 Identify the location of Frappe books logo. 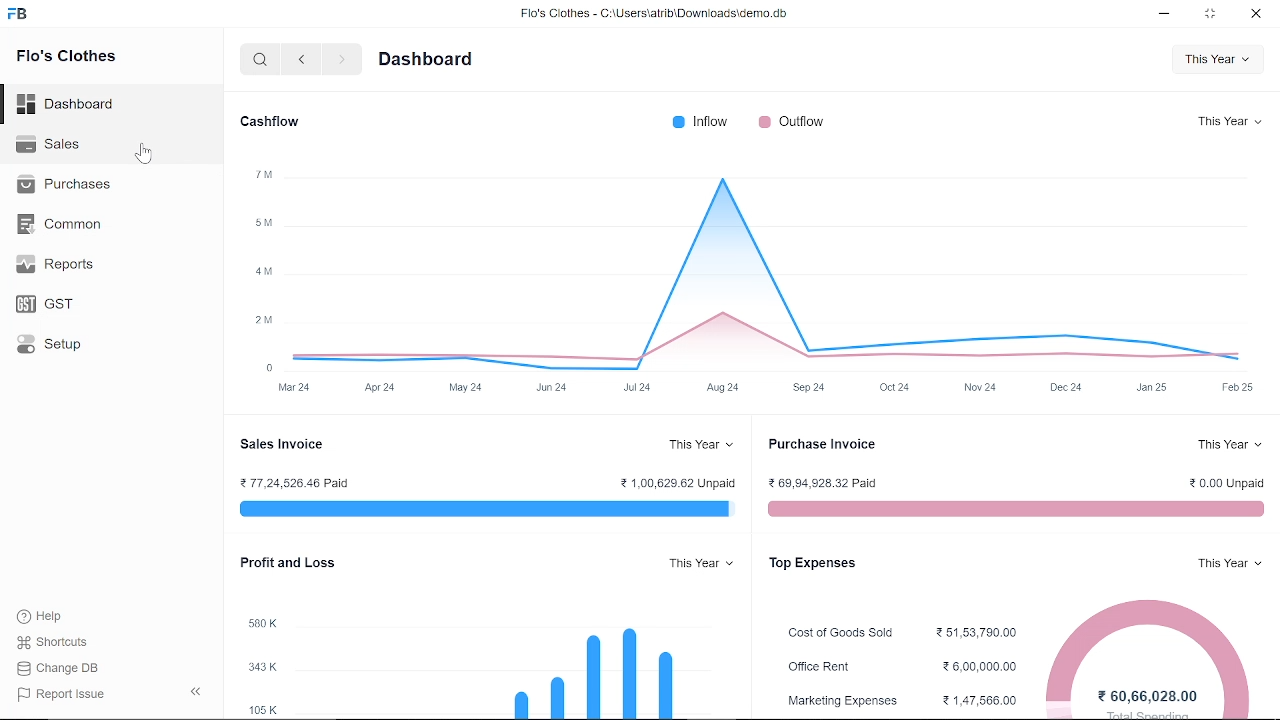
(19, 15).